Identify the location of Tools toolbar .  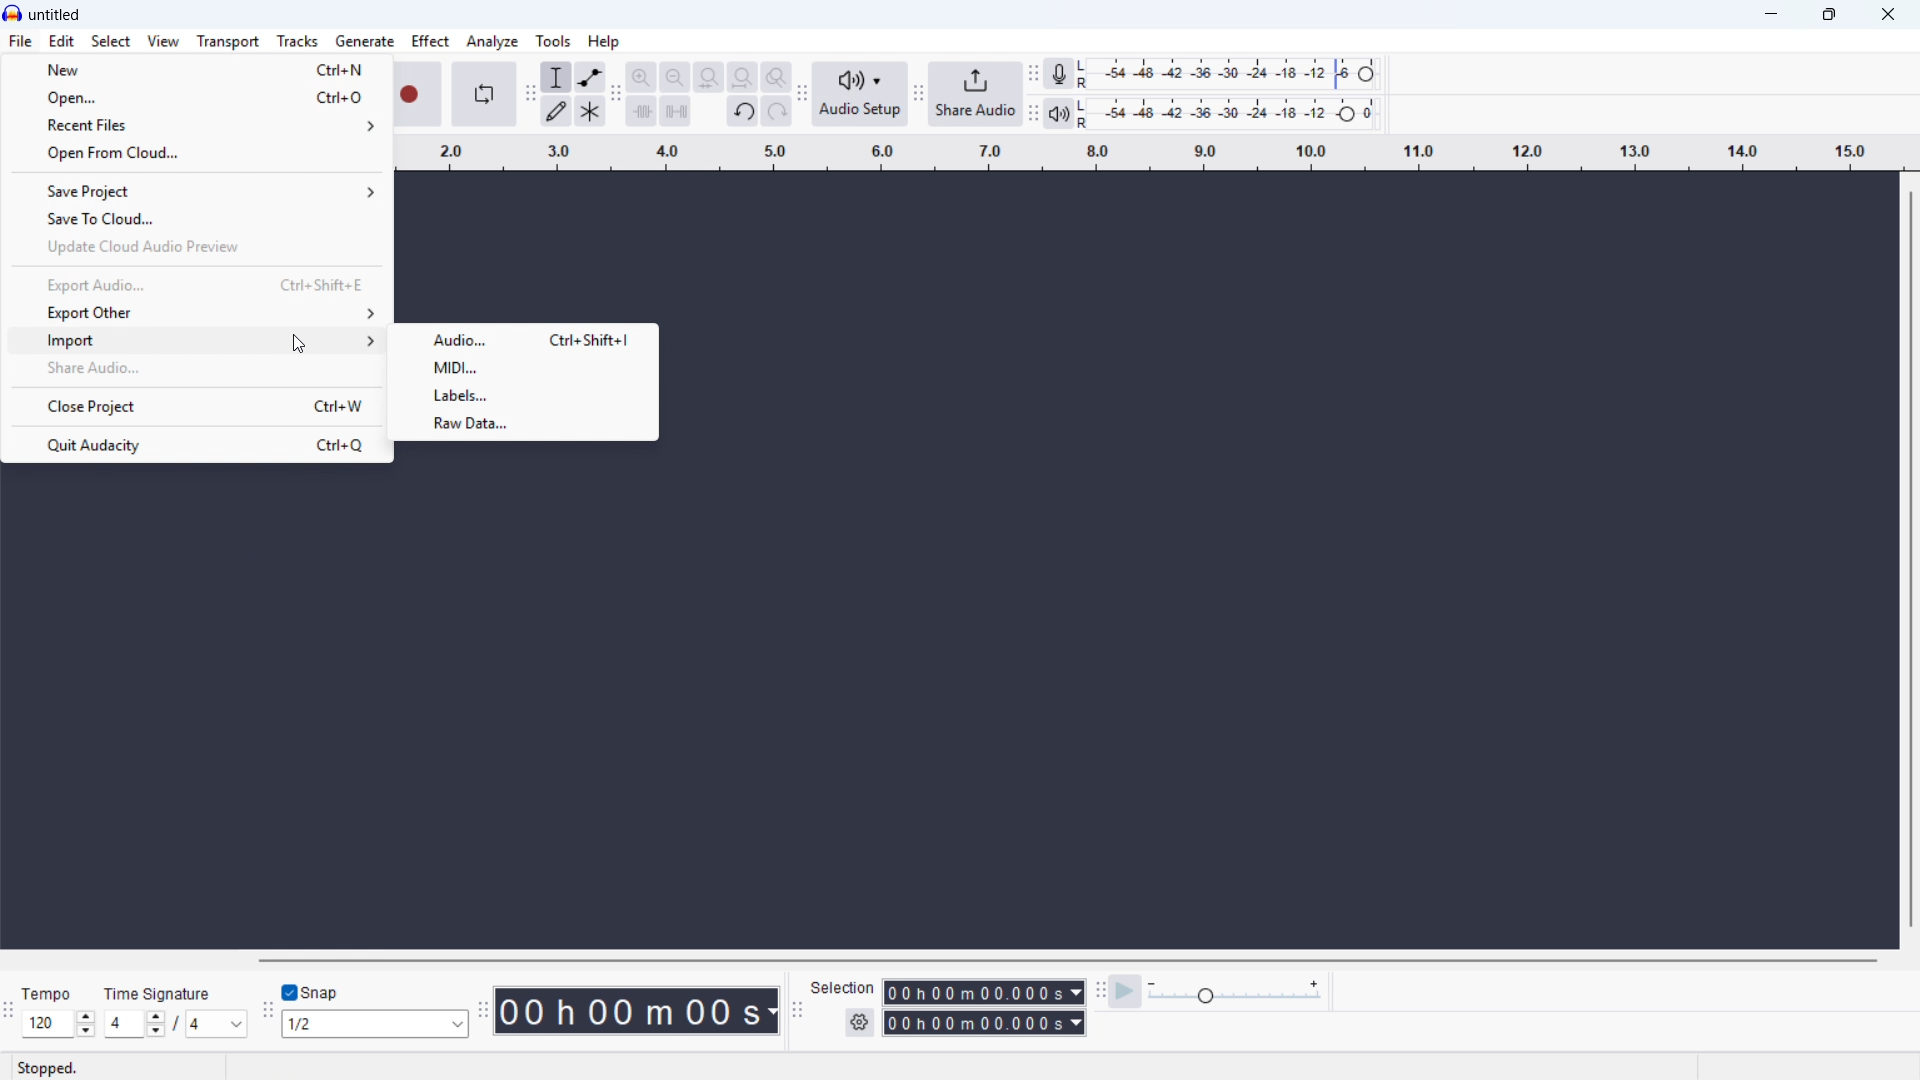
(527, 93).